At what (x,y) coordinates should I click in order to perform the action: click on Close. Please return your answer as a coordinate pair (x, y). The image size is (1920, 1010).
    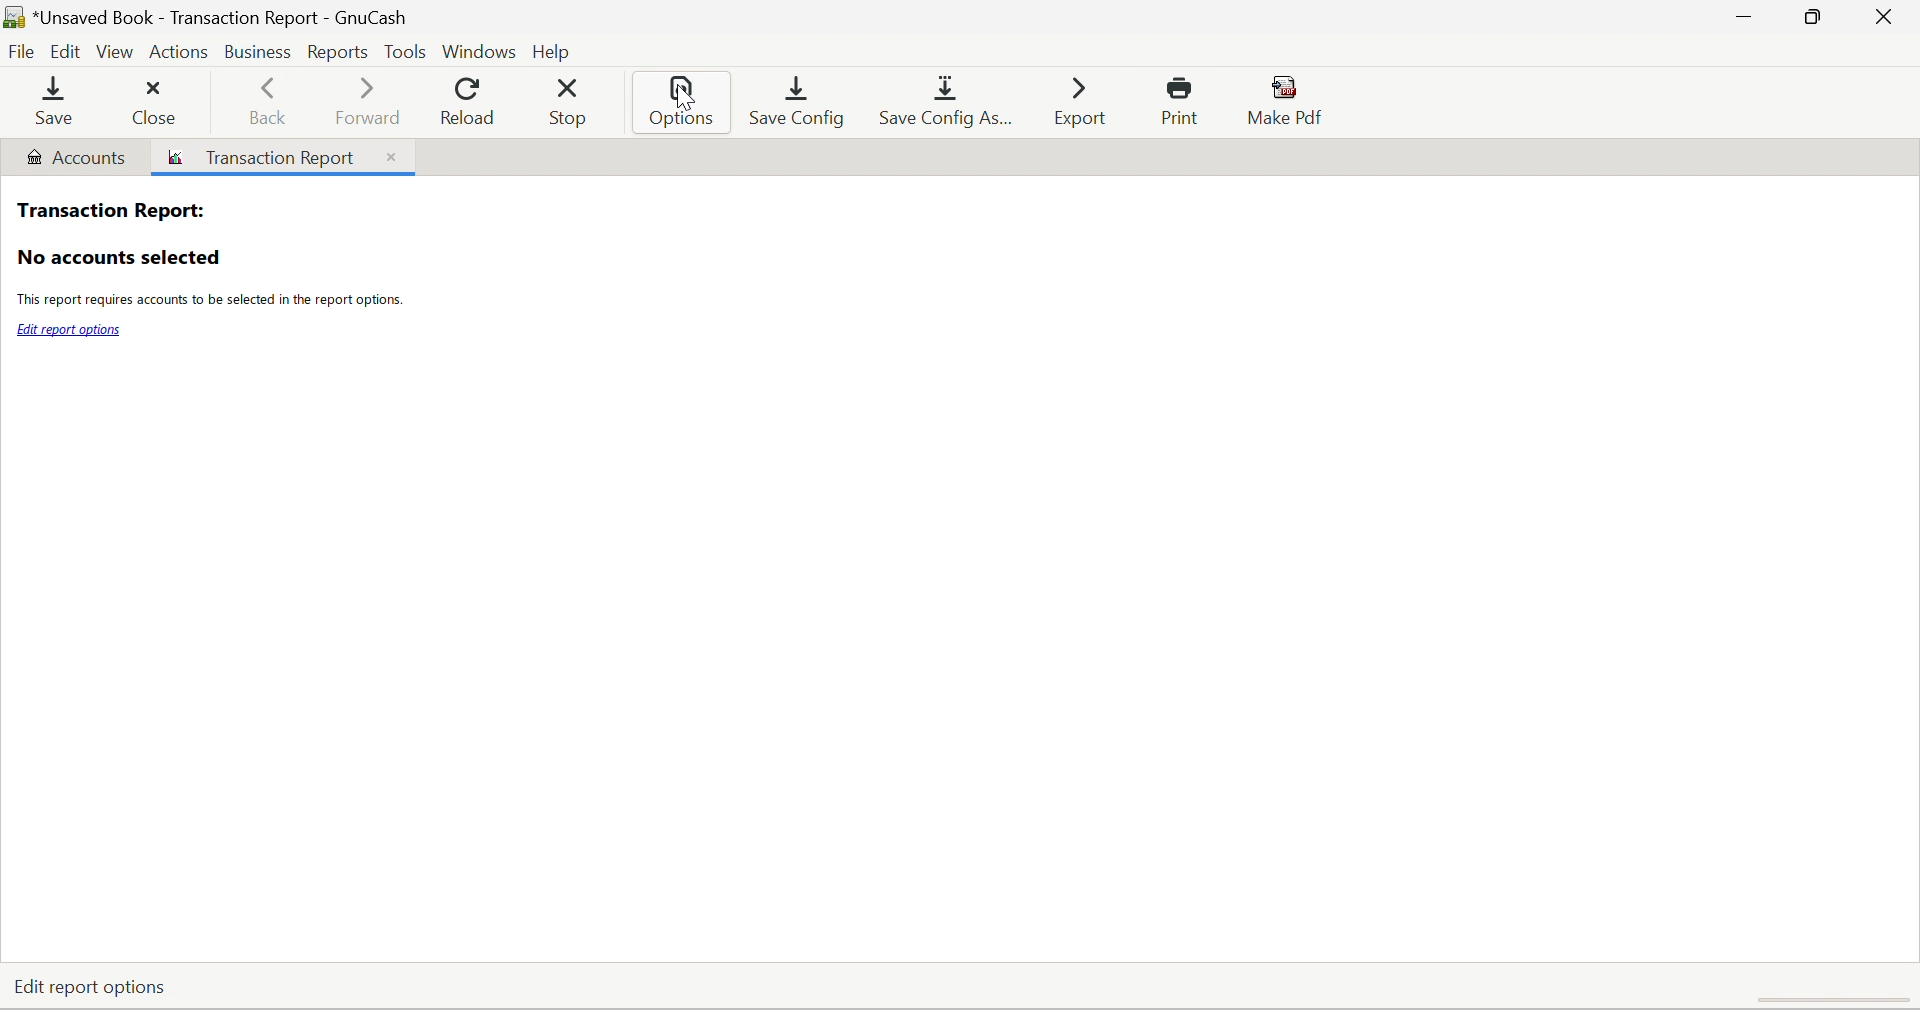
    Looking at the image, I should click on (388, 156).